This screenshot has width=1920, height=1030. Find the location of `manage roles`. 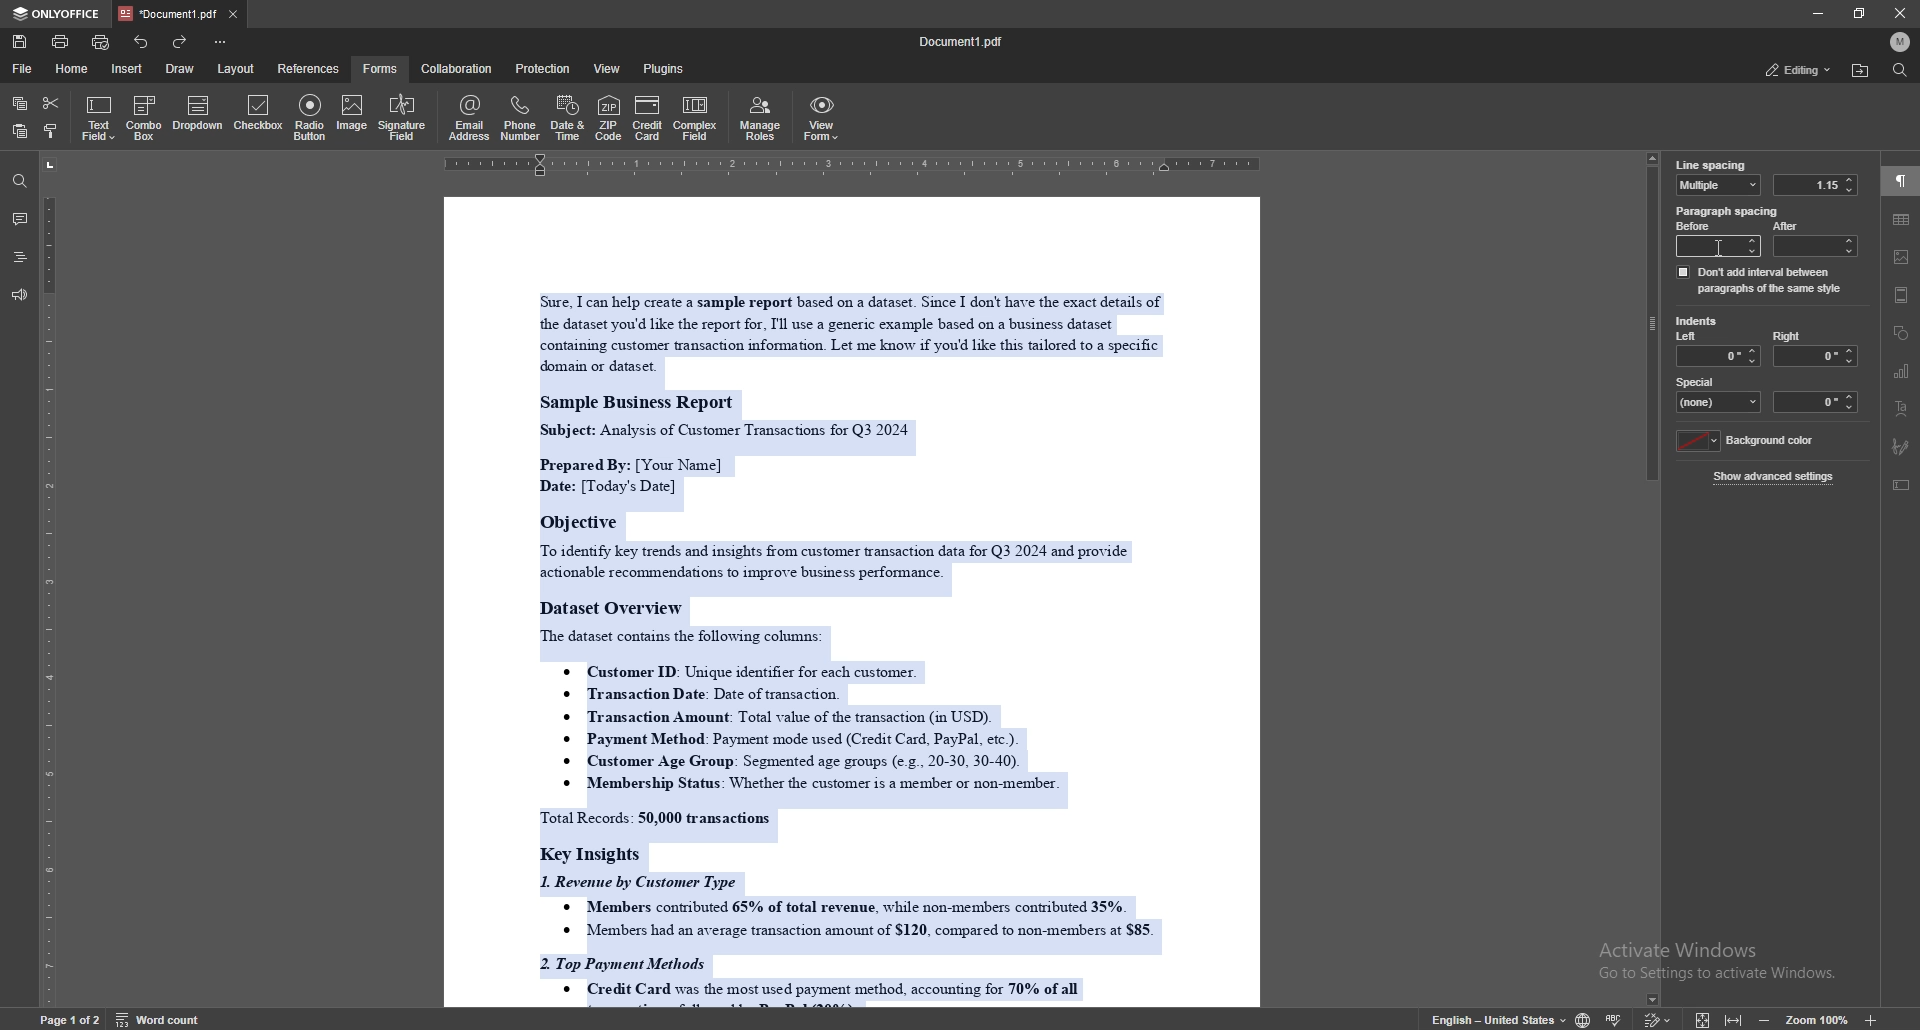

manage roles is located at coordinates (763, 117).